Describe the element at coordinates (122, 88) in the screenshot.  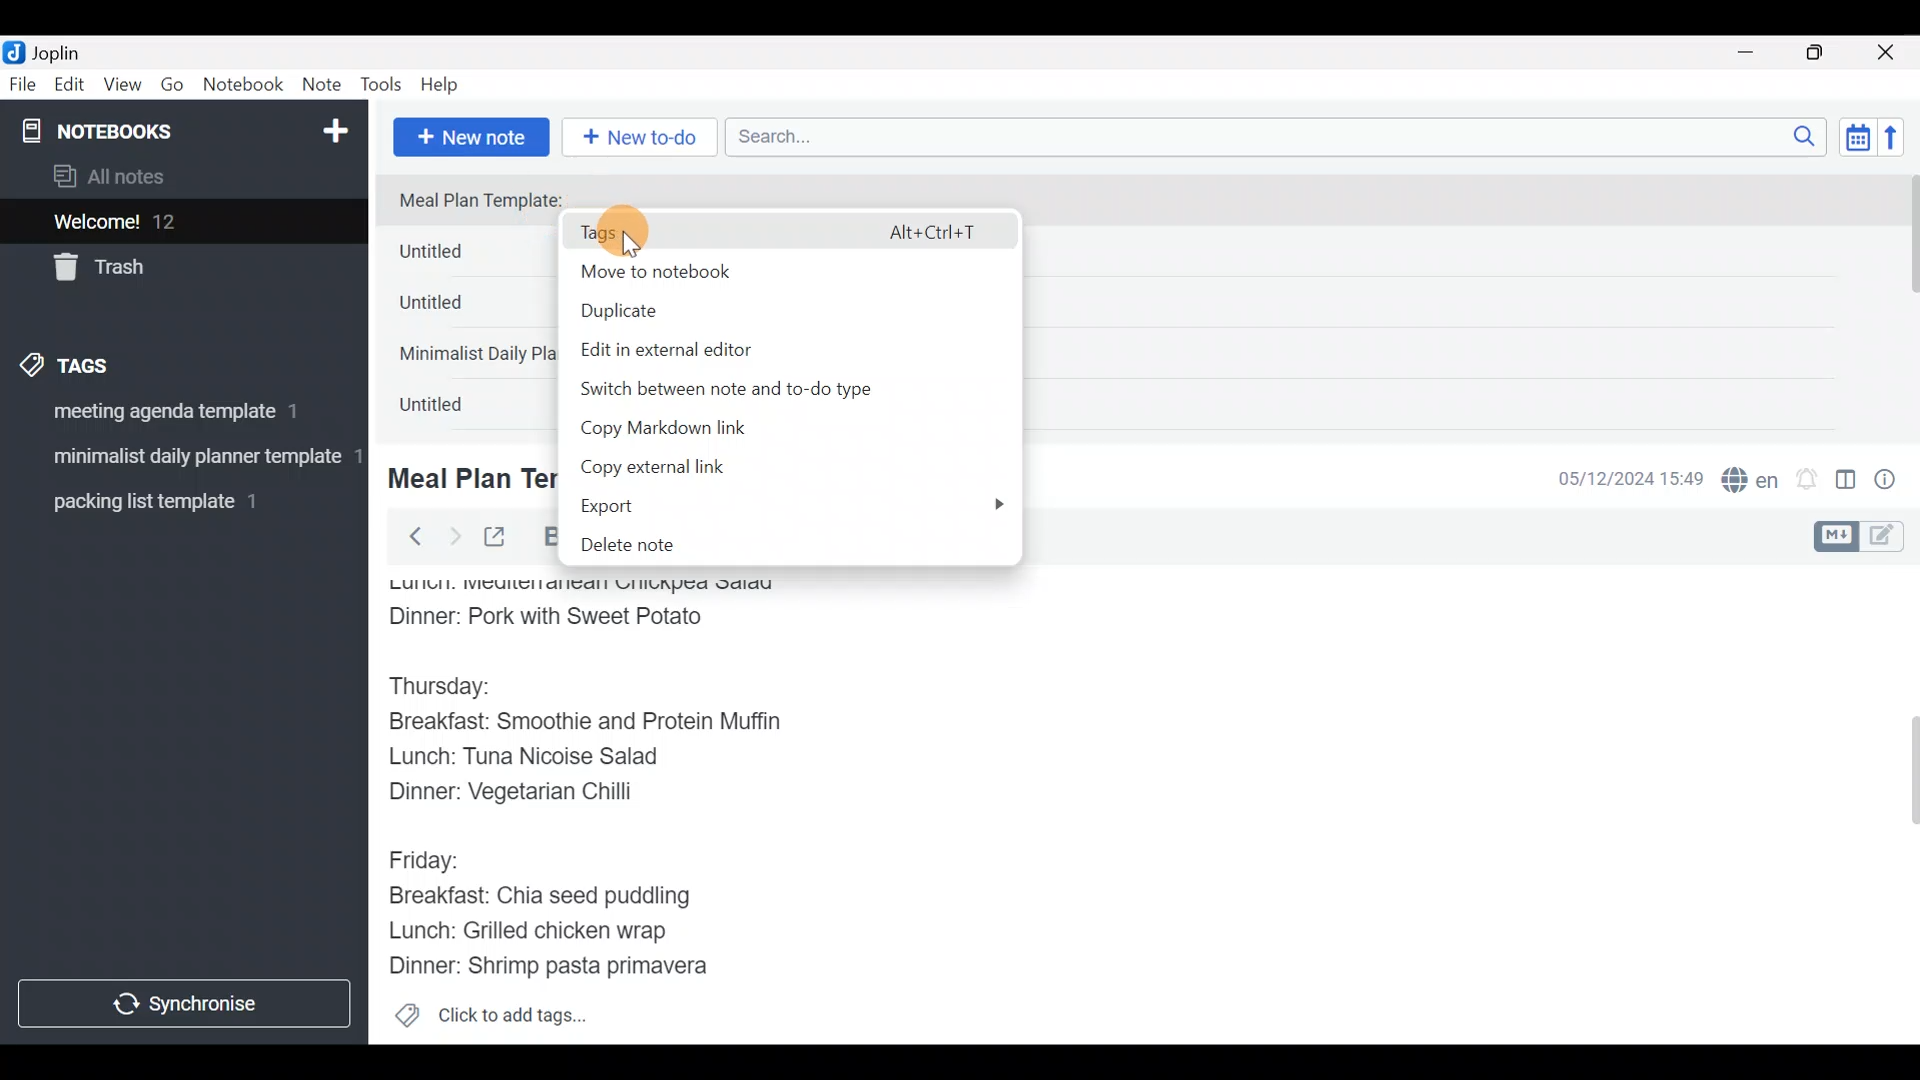
I see `View` at that location.